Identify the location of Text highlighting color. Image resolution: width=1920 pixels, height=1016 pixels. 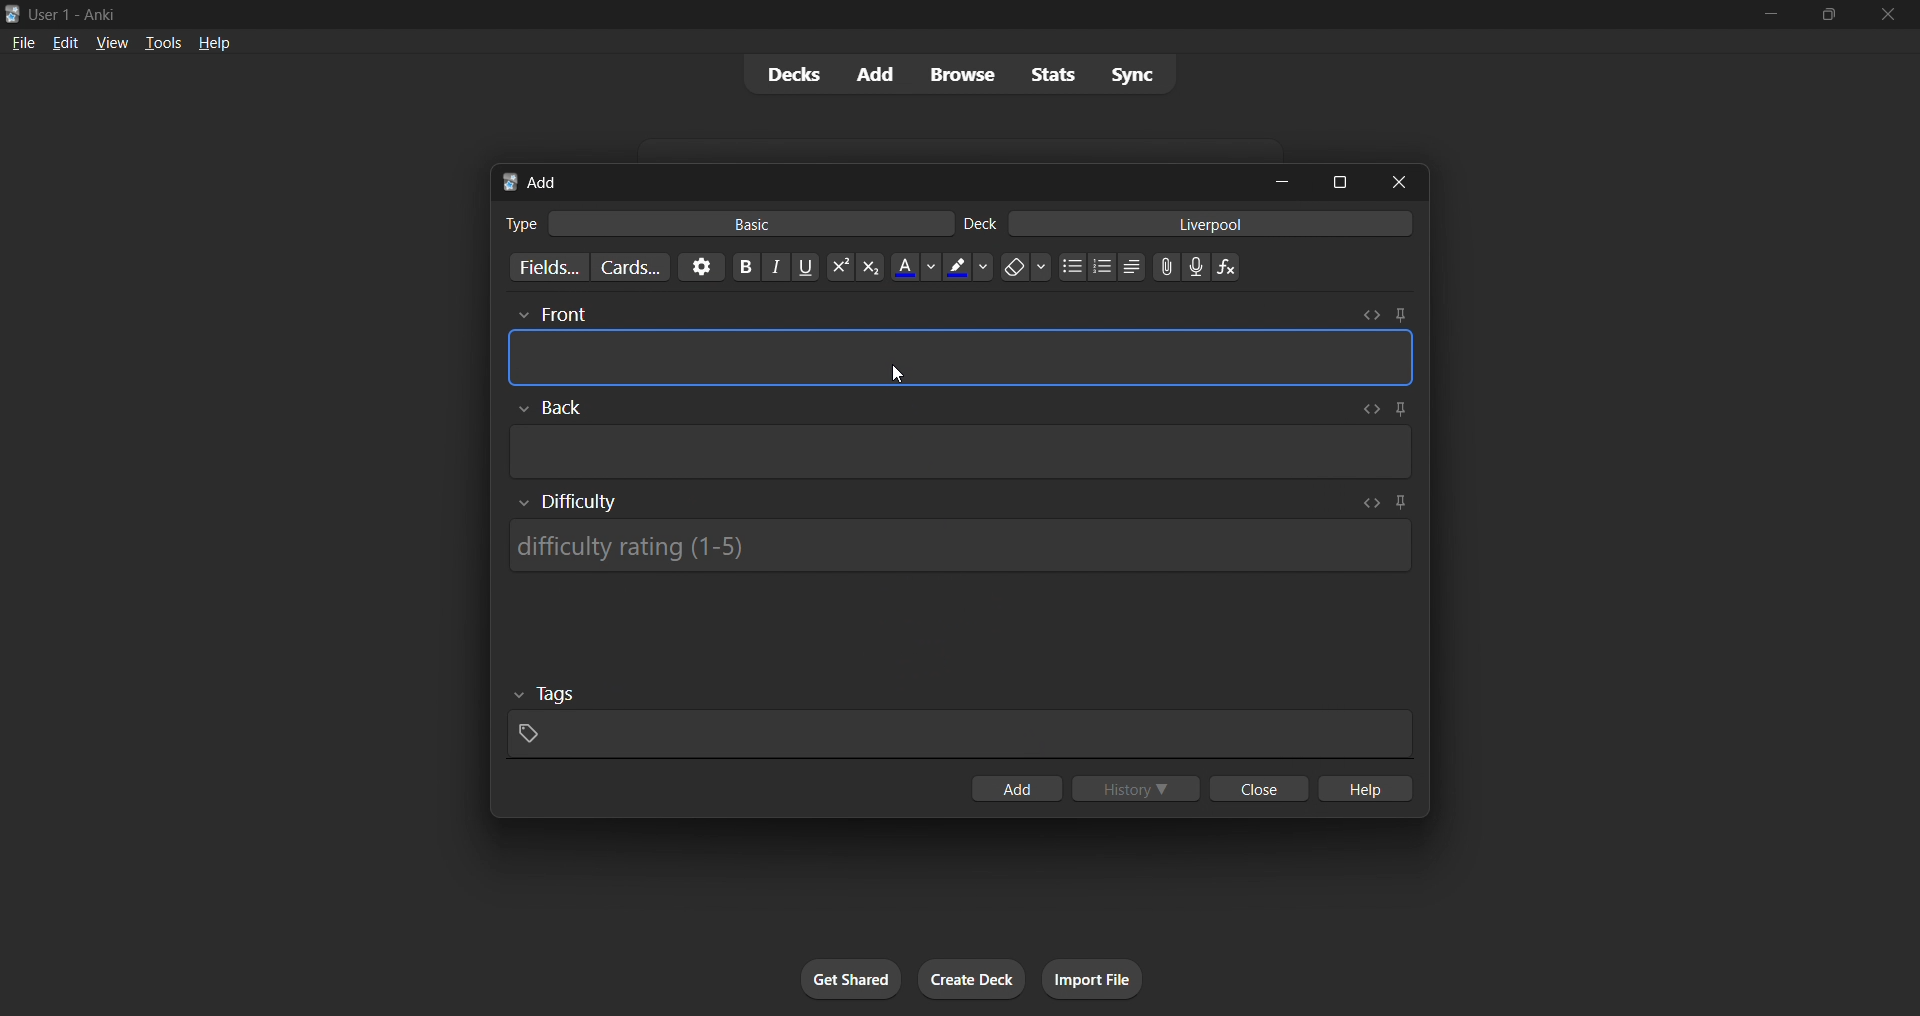
(967, 267).